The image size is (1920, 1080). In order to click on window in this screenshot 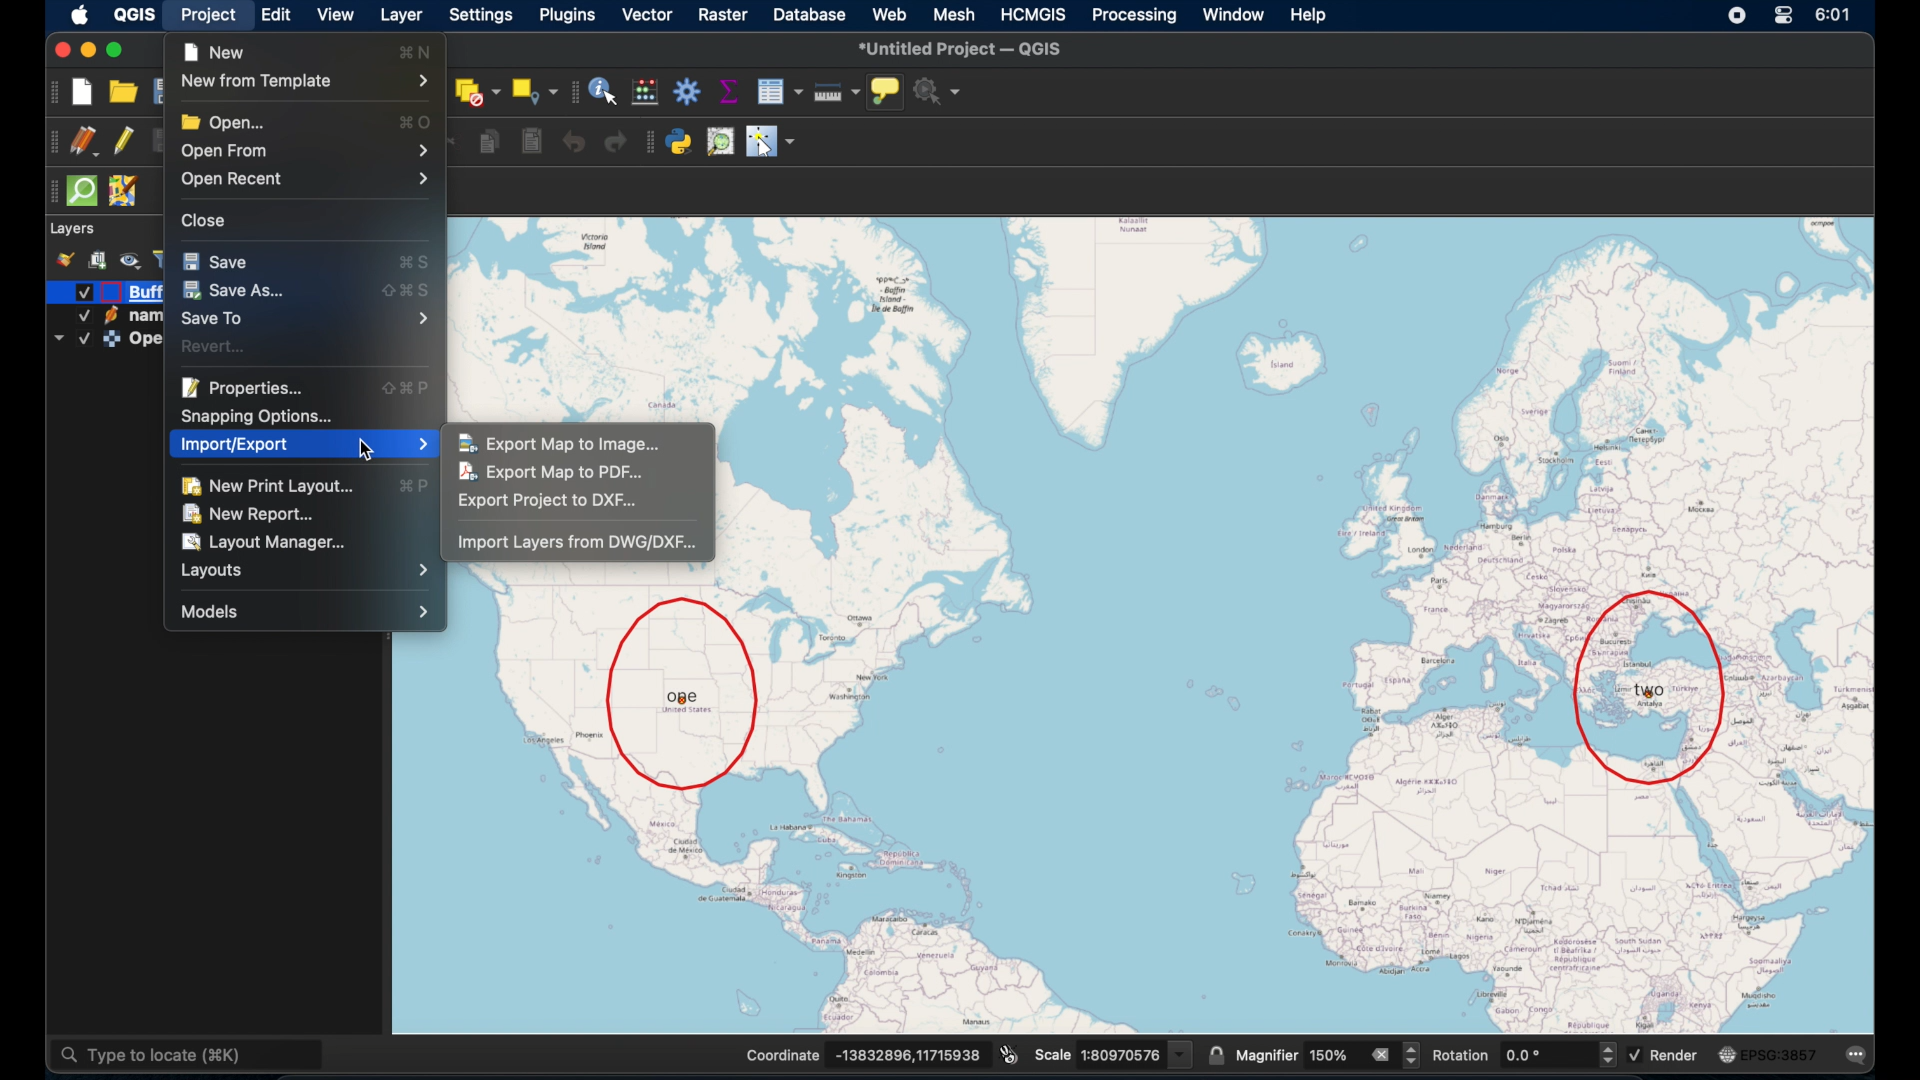, I will do `click(1235, 16)`.